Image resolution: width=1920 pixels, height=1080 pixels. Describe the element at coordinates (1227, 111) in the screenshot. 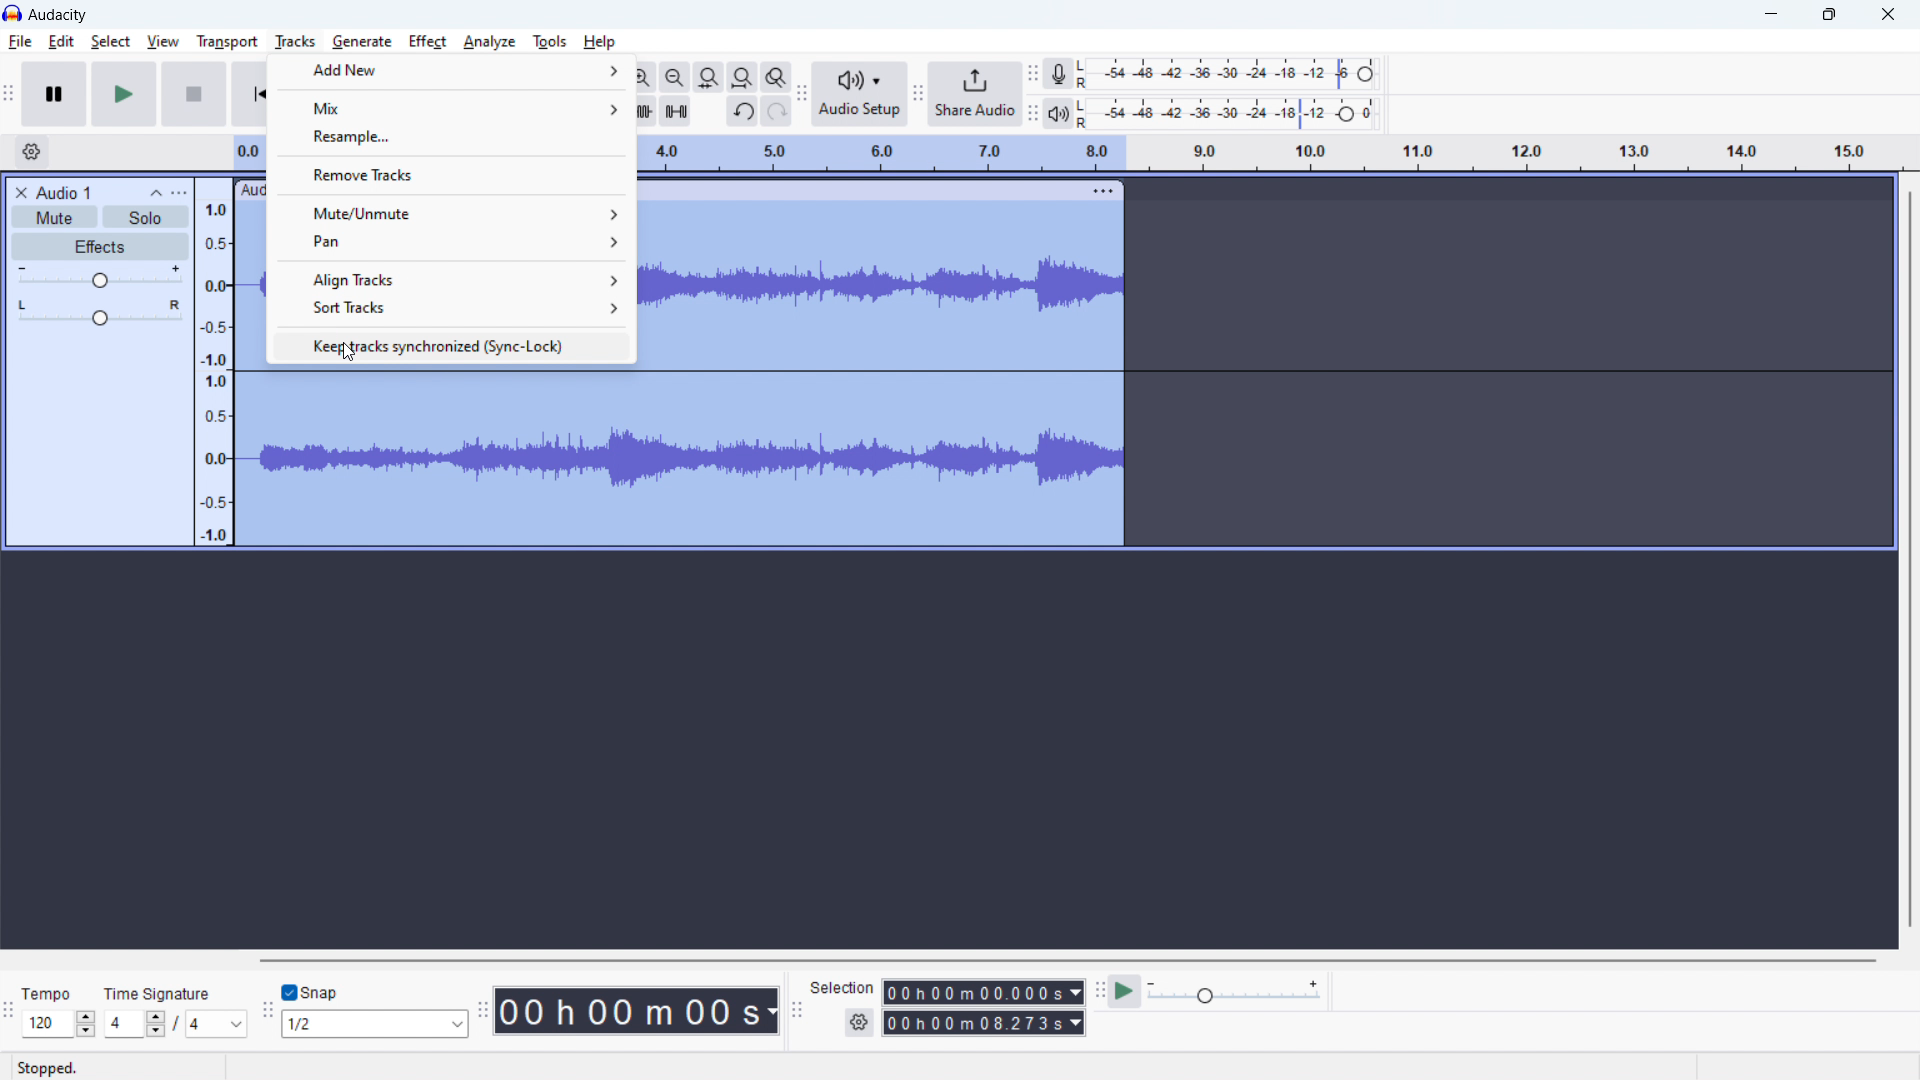

I see `playback level` at that location.